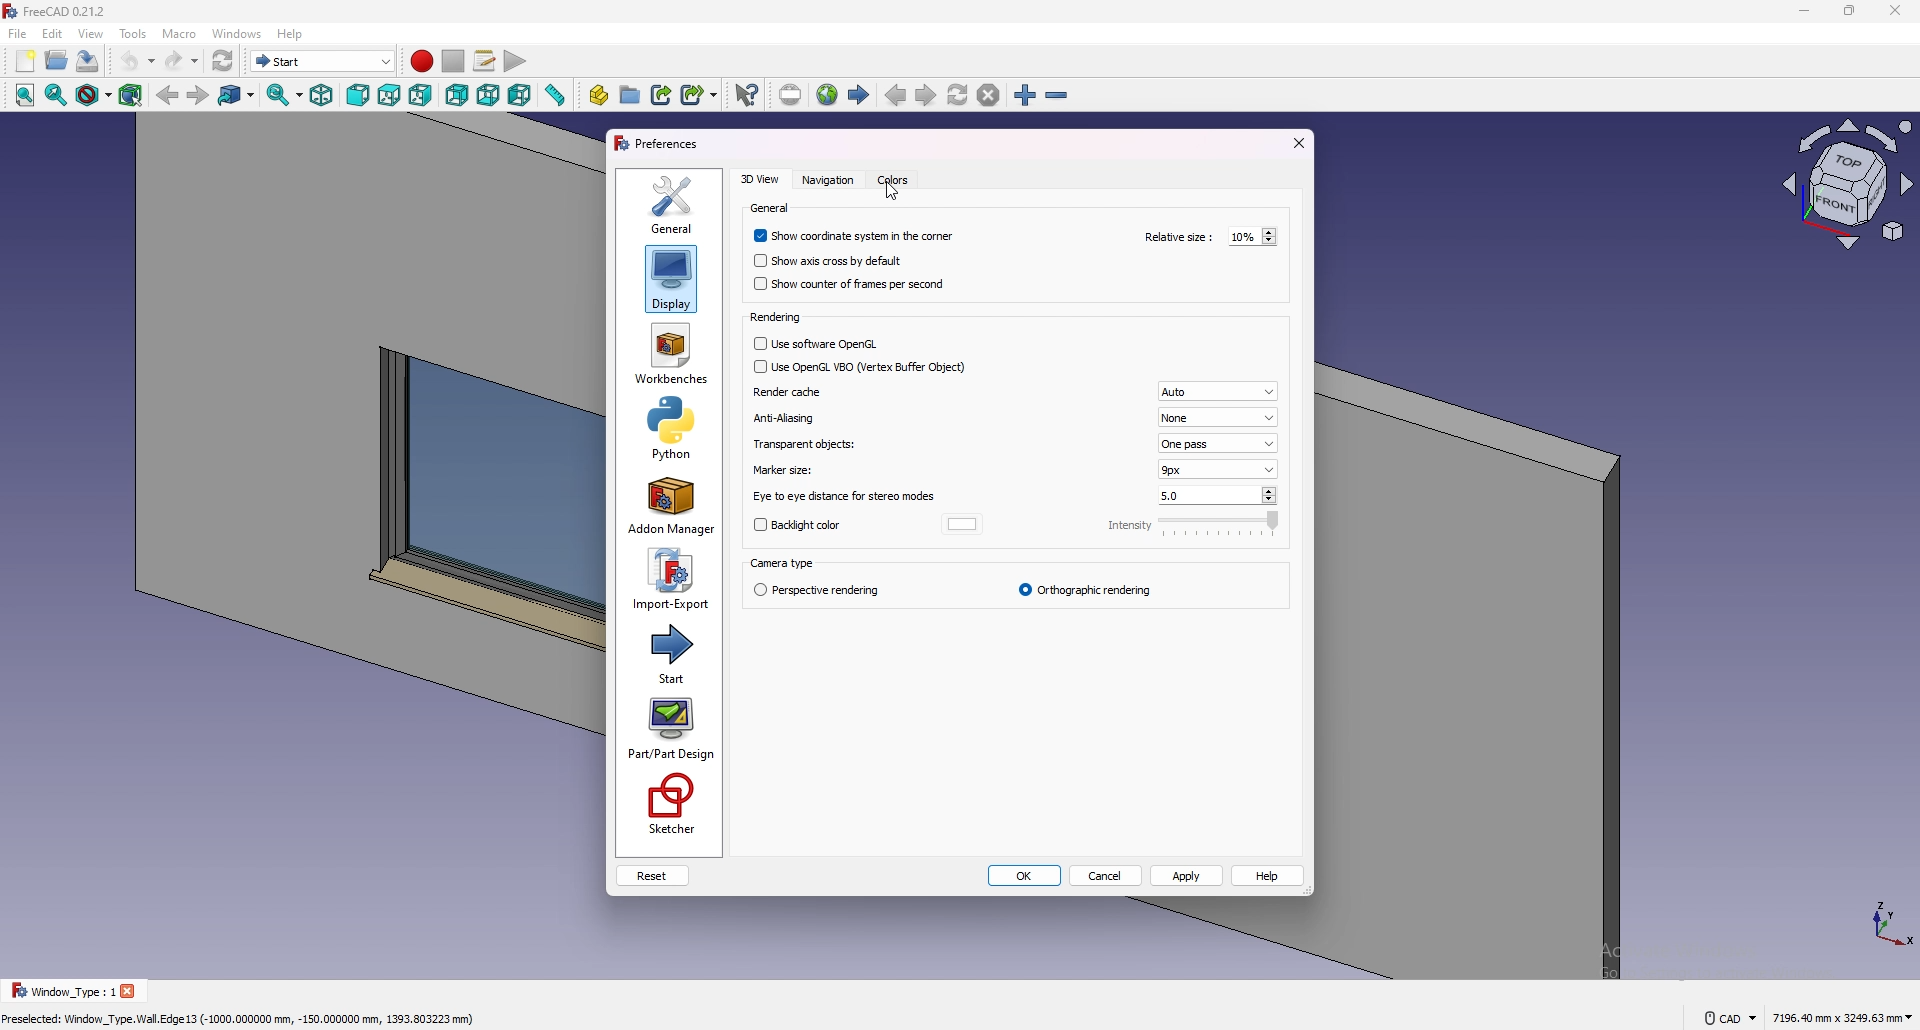 The width and height of the screenshot is (1920, 1030). Describe the element at coordinates (1730, 1016) in the screenshot. I see `cad` at that location.